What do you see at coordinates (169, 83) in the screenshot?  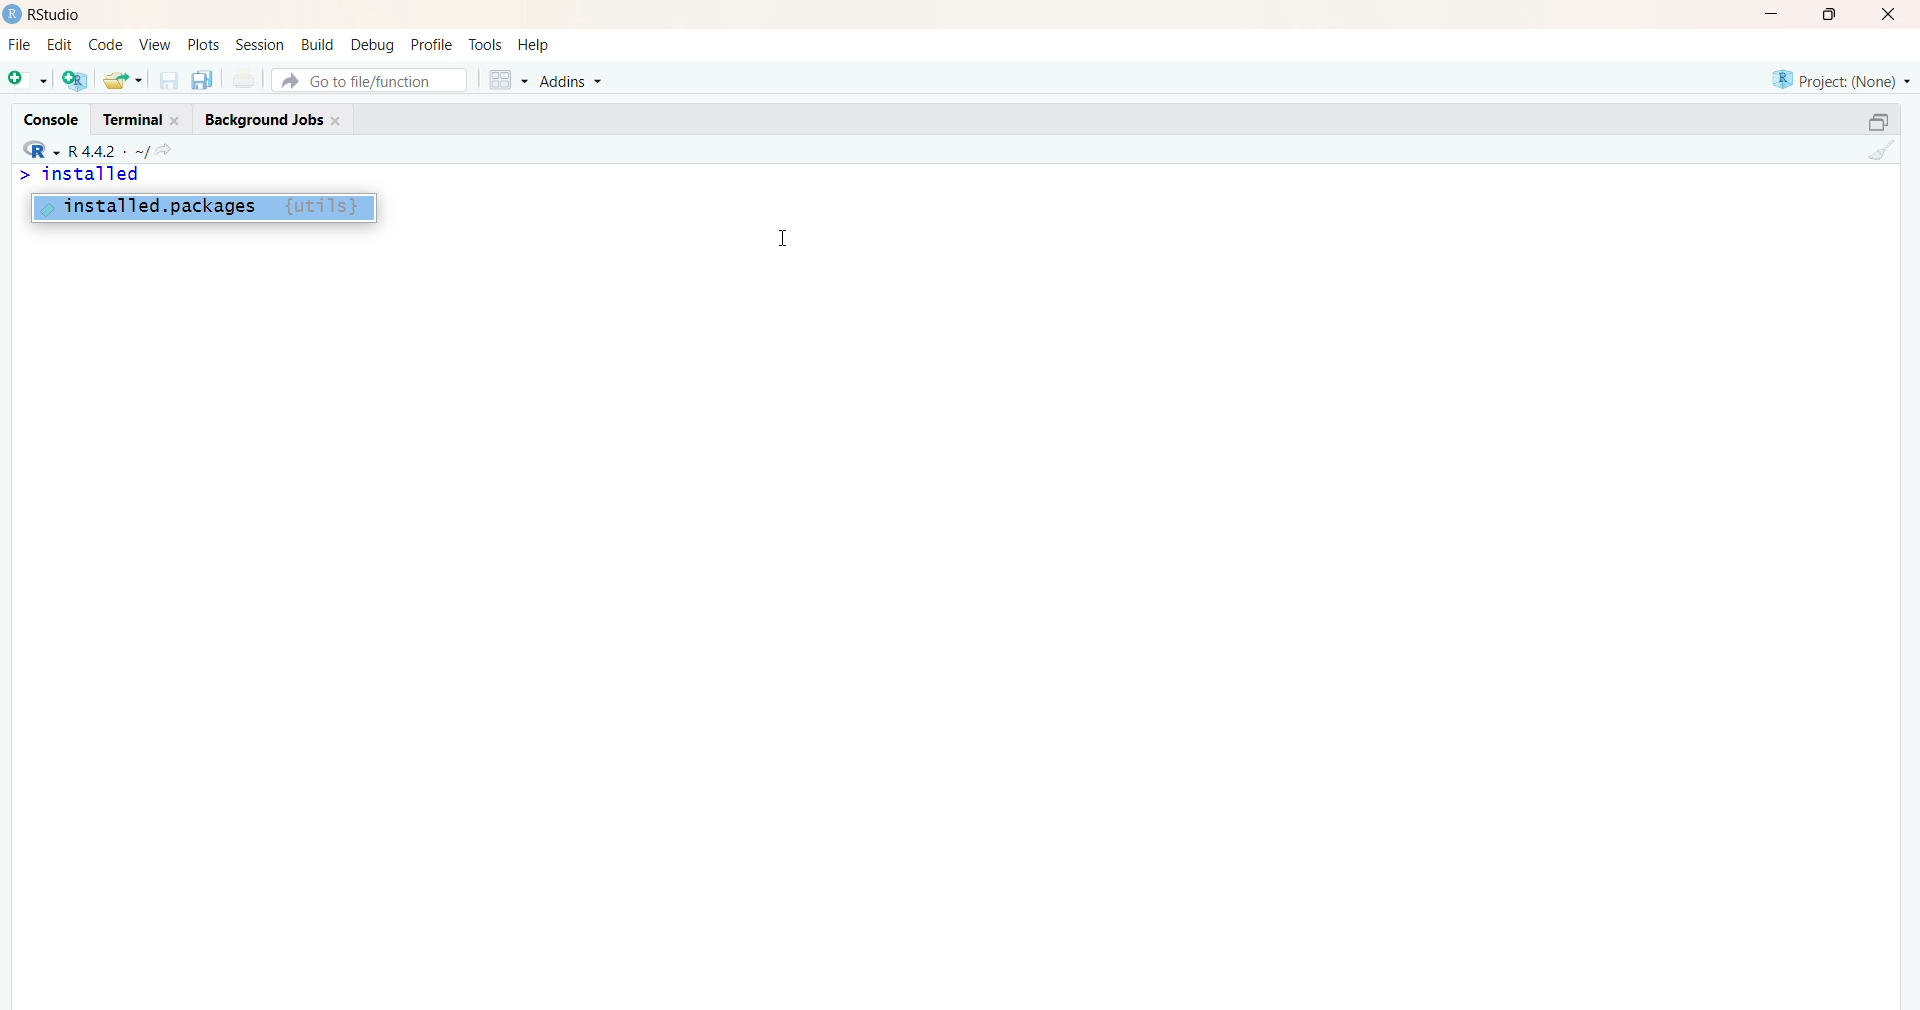 I see `save current document` at bounding box center [169, 83].